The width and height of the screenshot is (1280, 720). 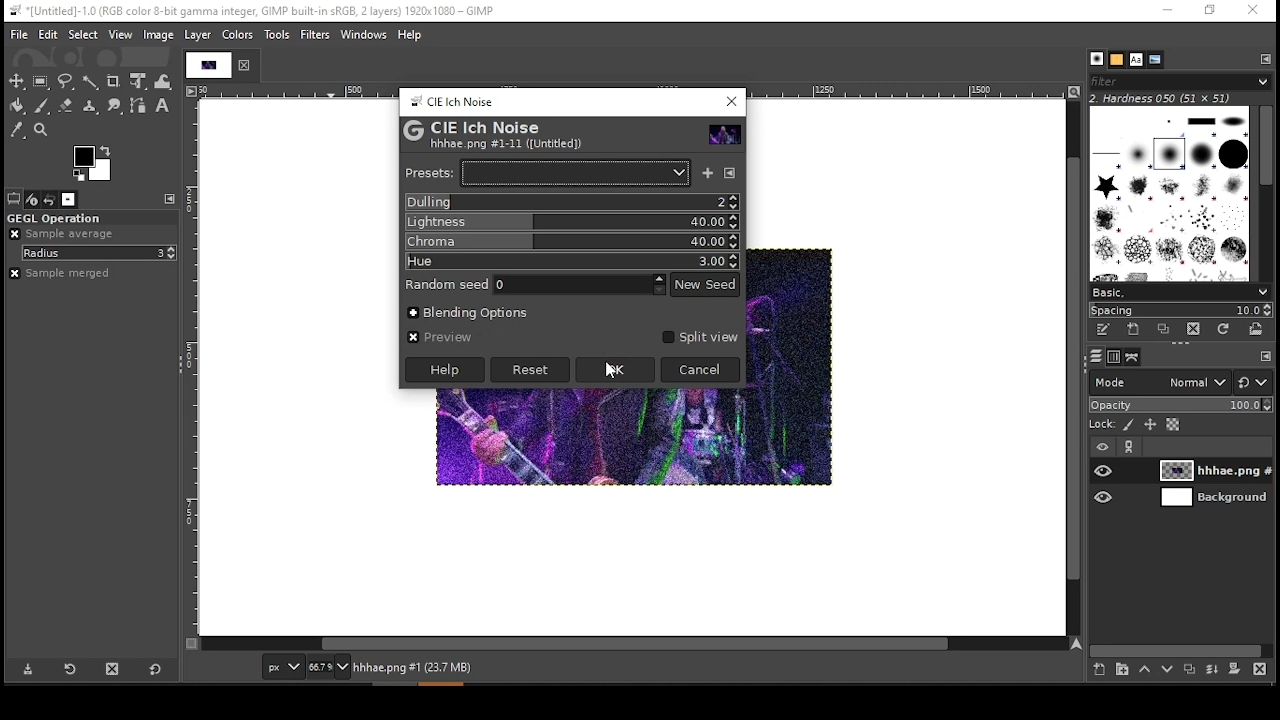 I want to click on duplicate layer, so click(x=1192, y=670).